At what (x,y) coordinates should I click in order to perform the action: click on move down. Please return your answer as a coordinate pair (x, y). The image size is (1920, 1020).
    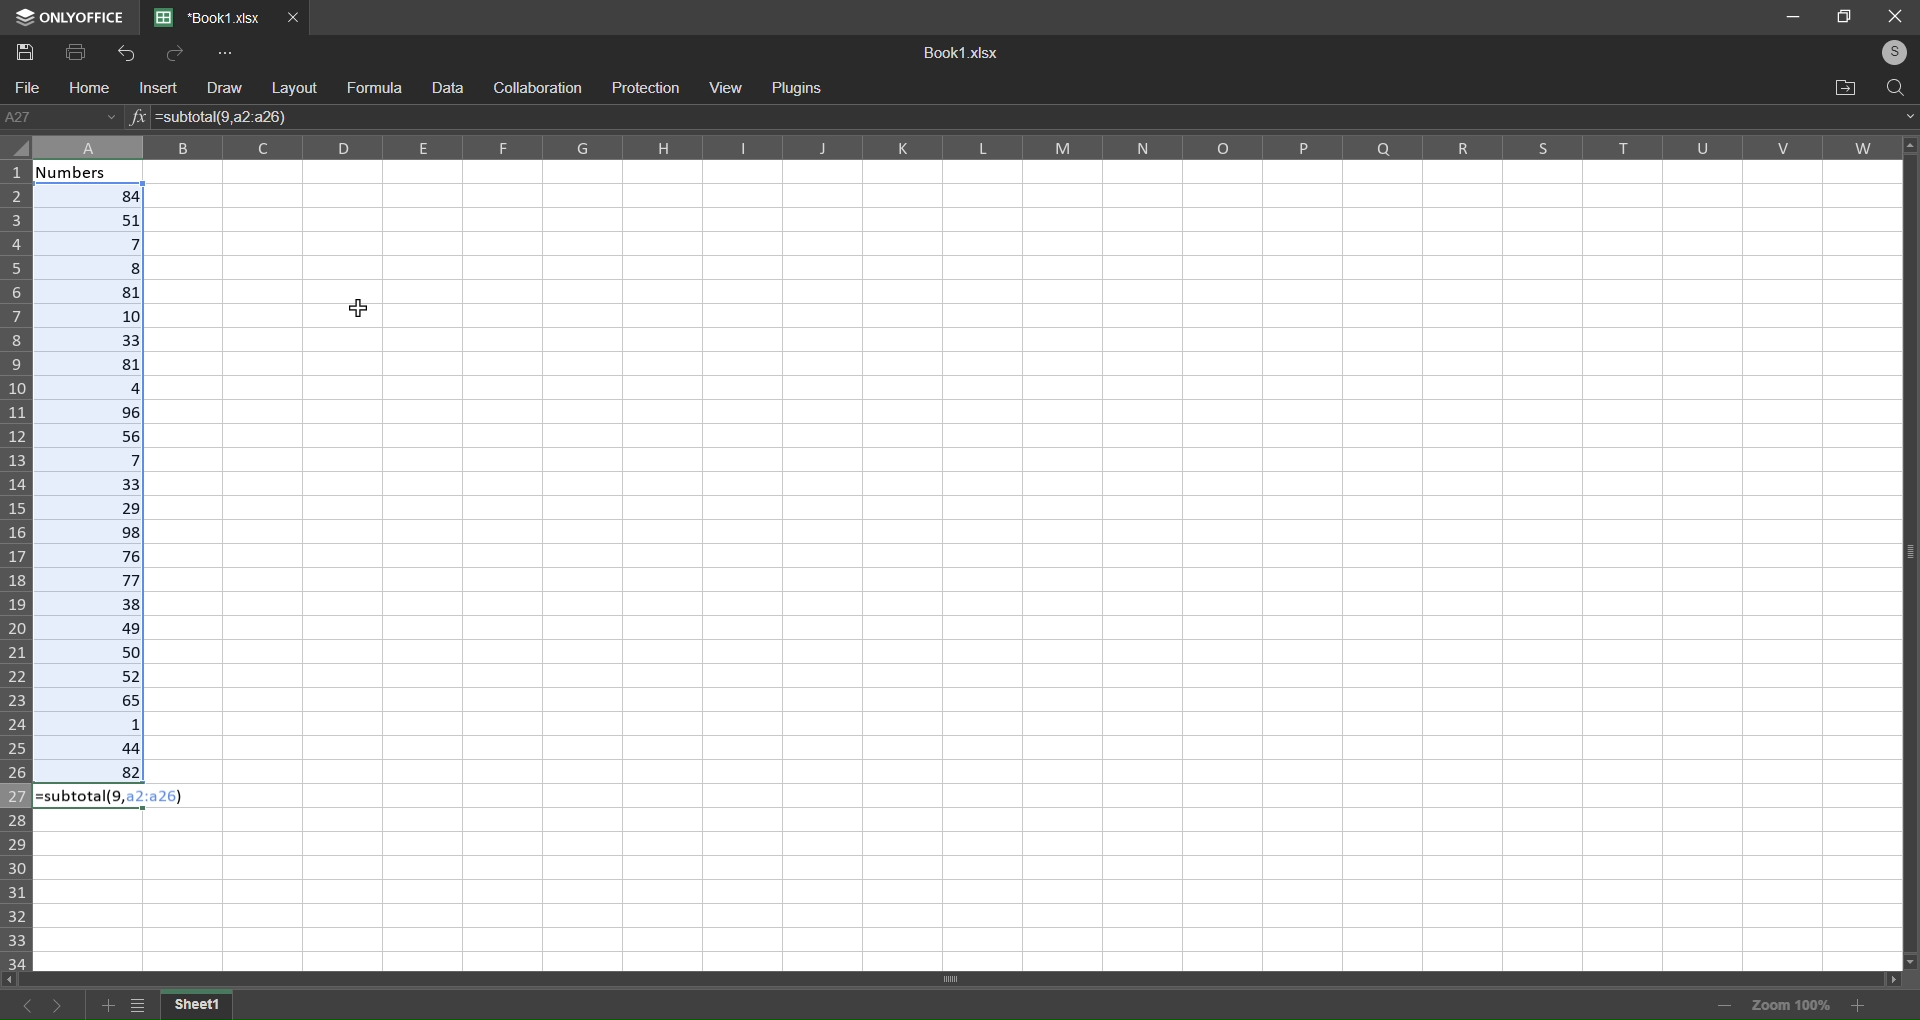
    Looking at the image, I should click on (1907, 959).